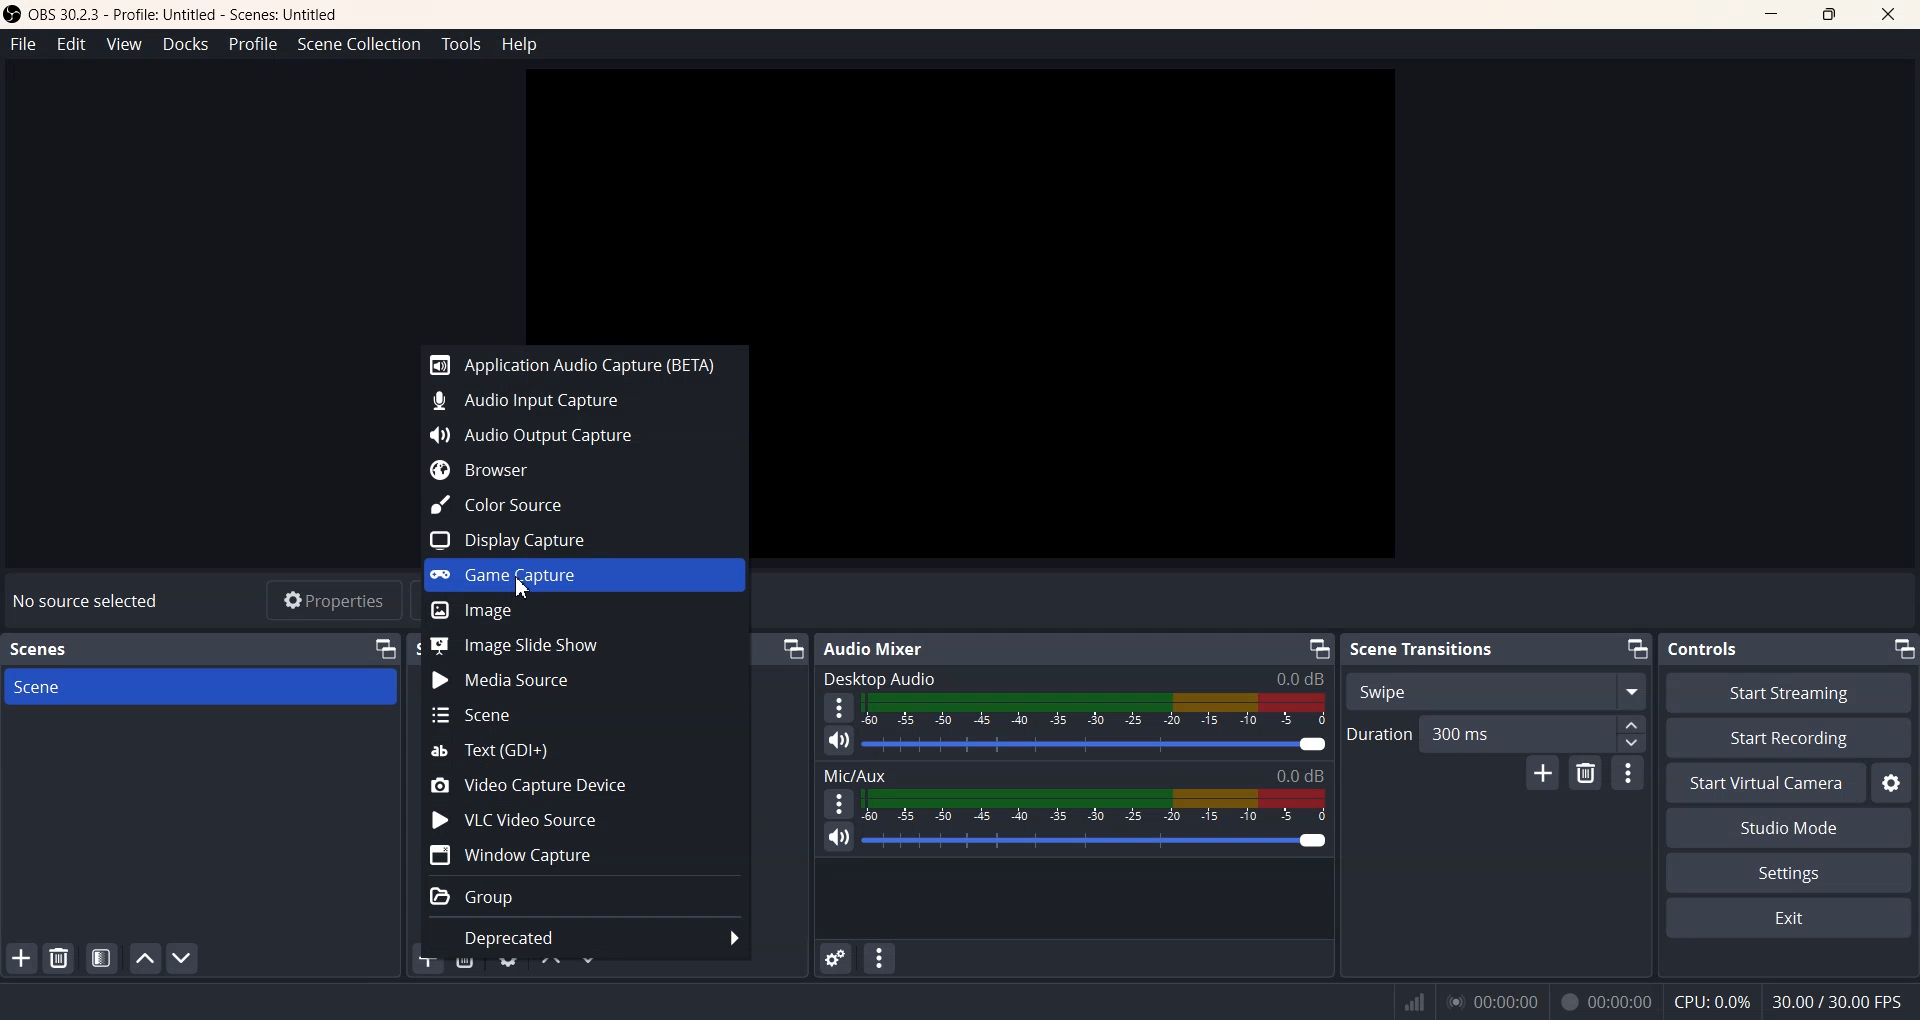  What do you see at coordinates (465, 957) in the screenshot?
I see `Remove Sources` at bounding box center [465, 957].